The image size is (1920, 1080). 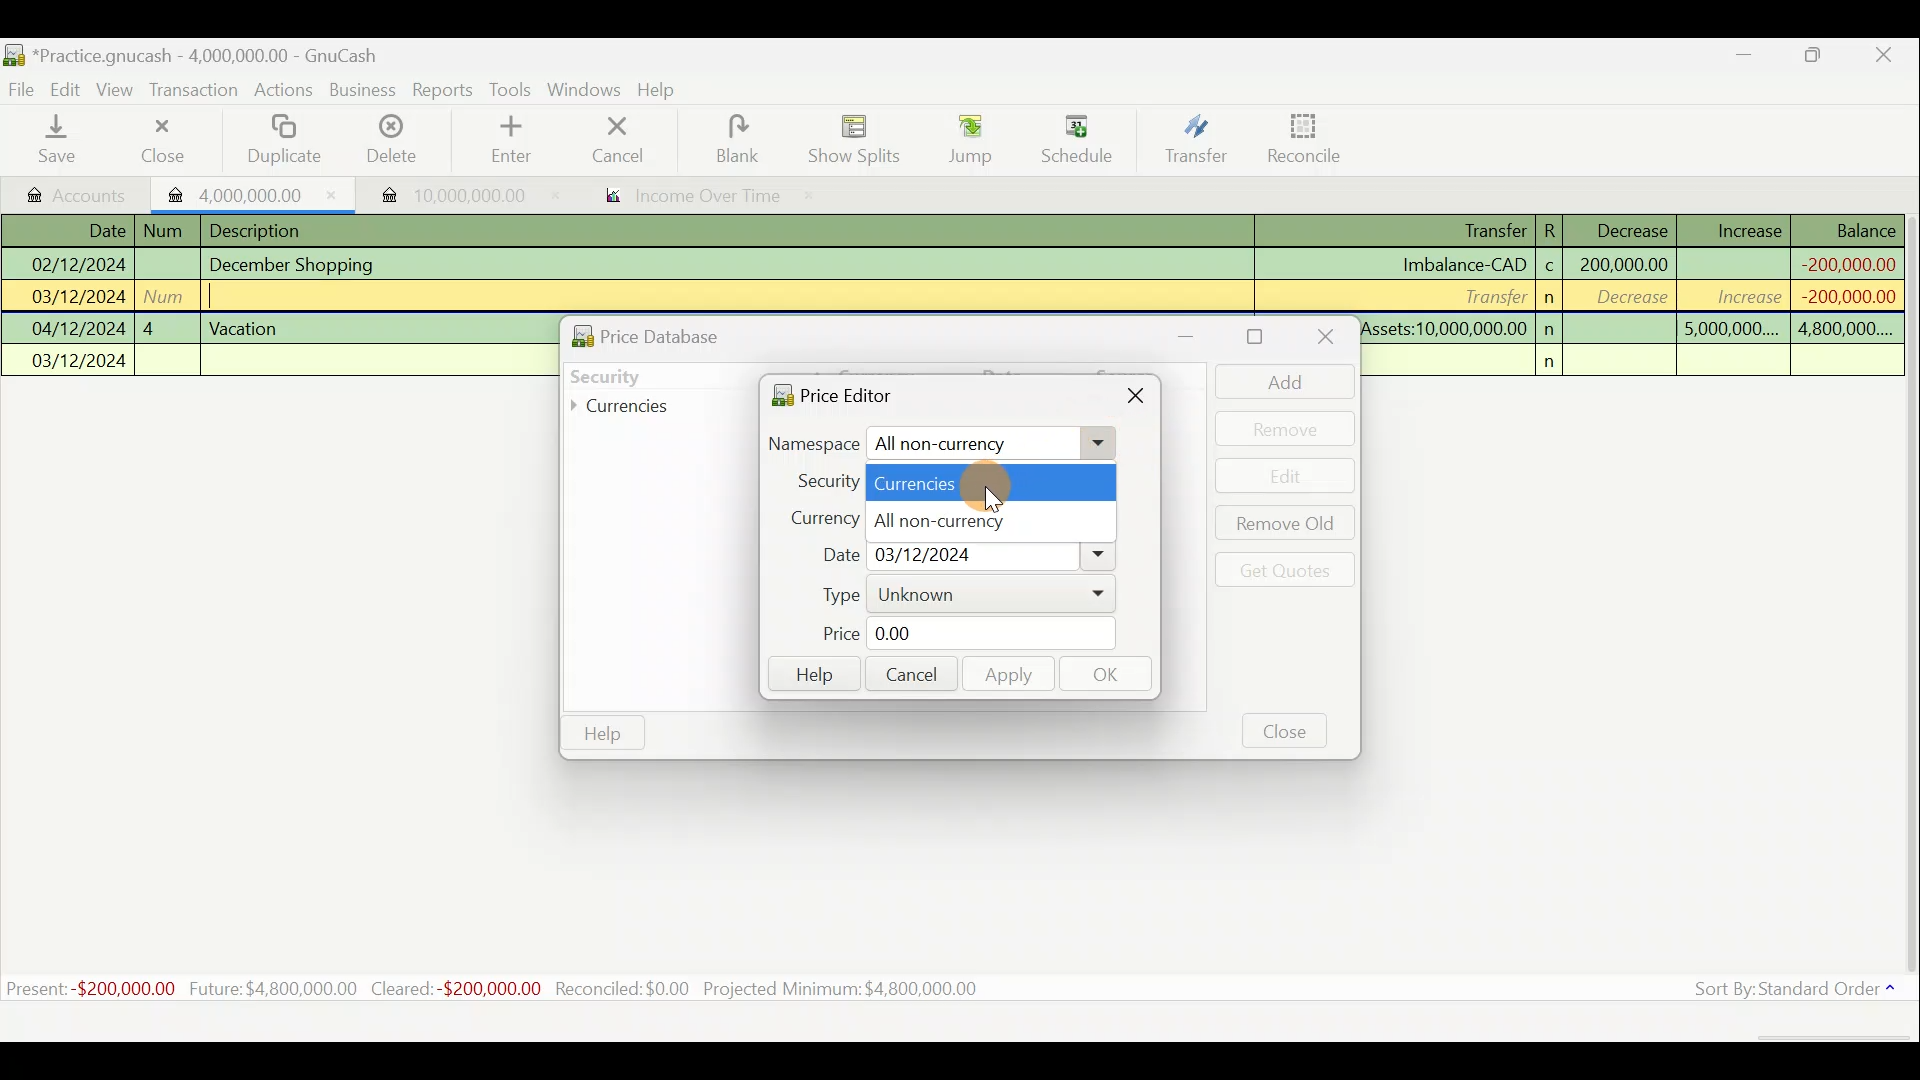 I want to click on 4, so click(x=166, y=326).